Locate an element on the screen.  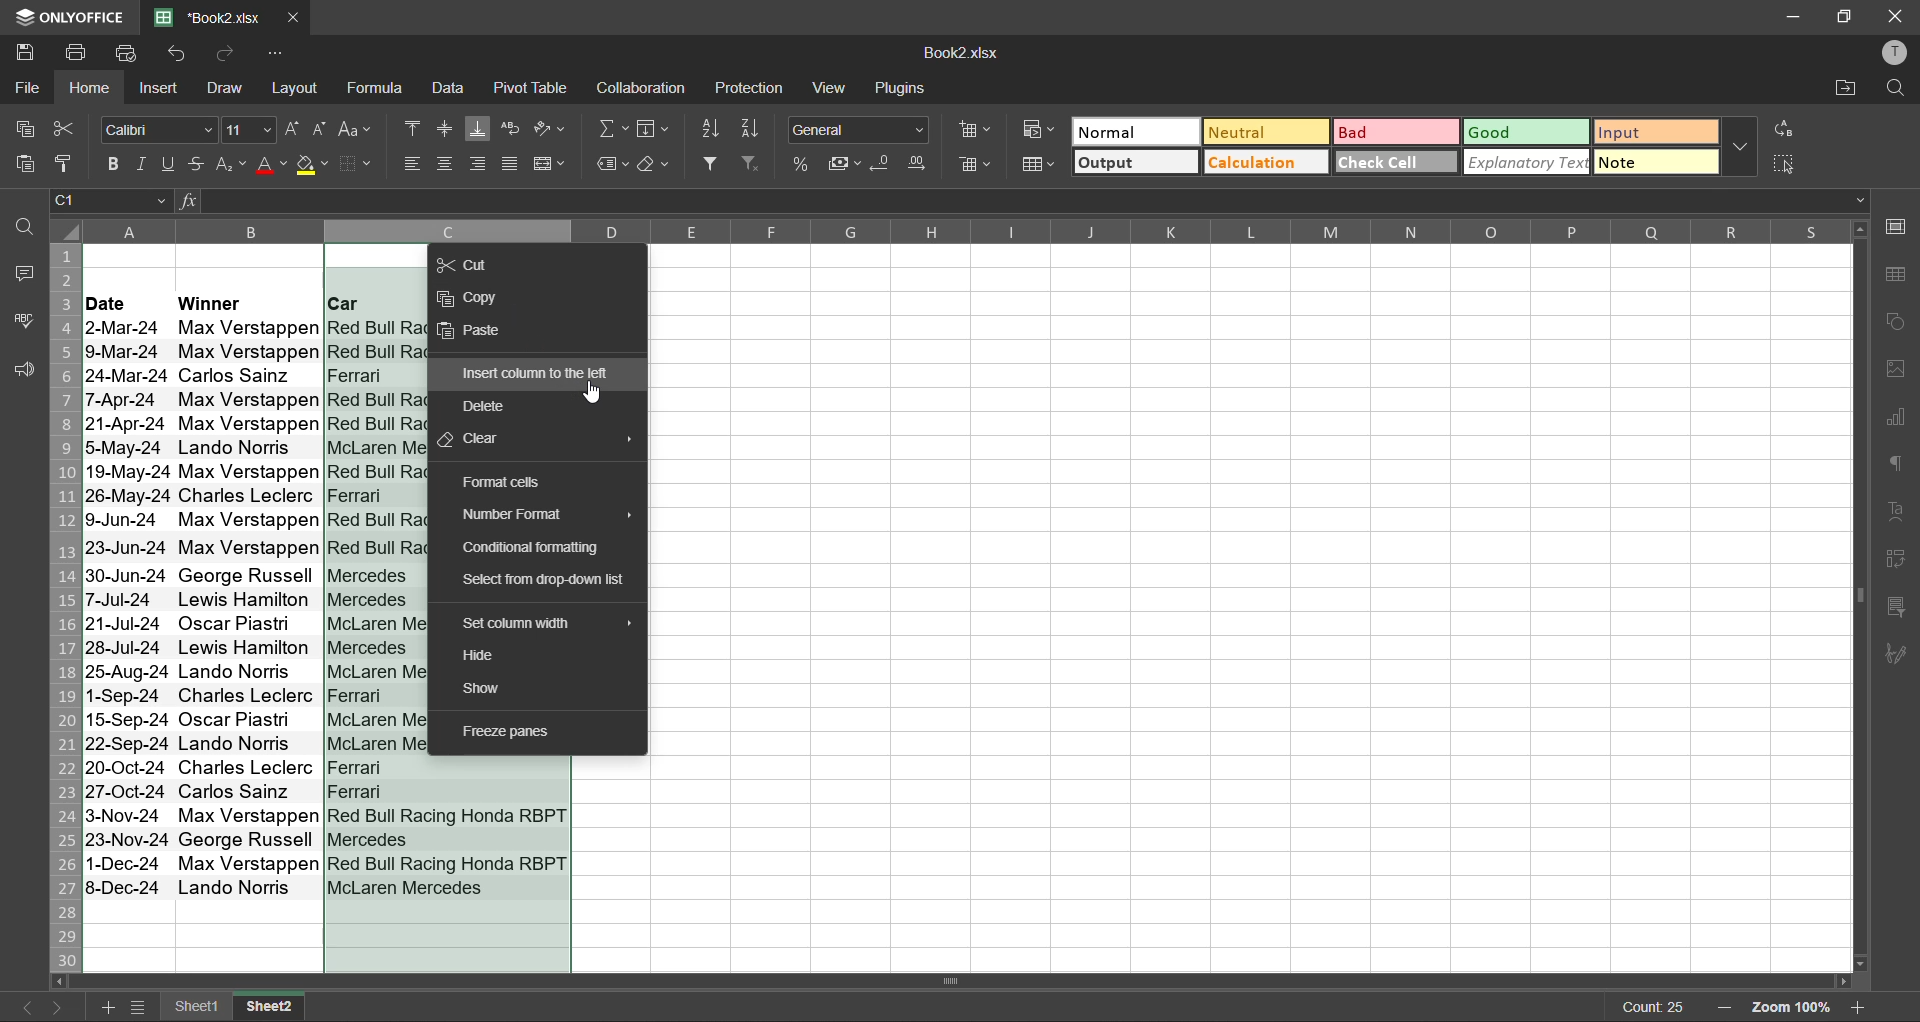
decrement size is located at coordinates (322, 127).